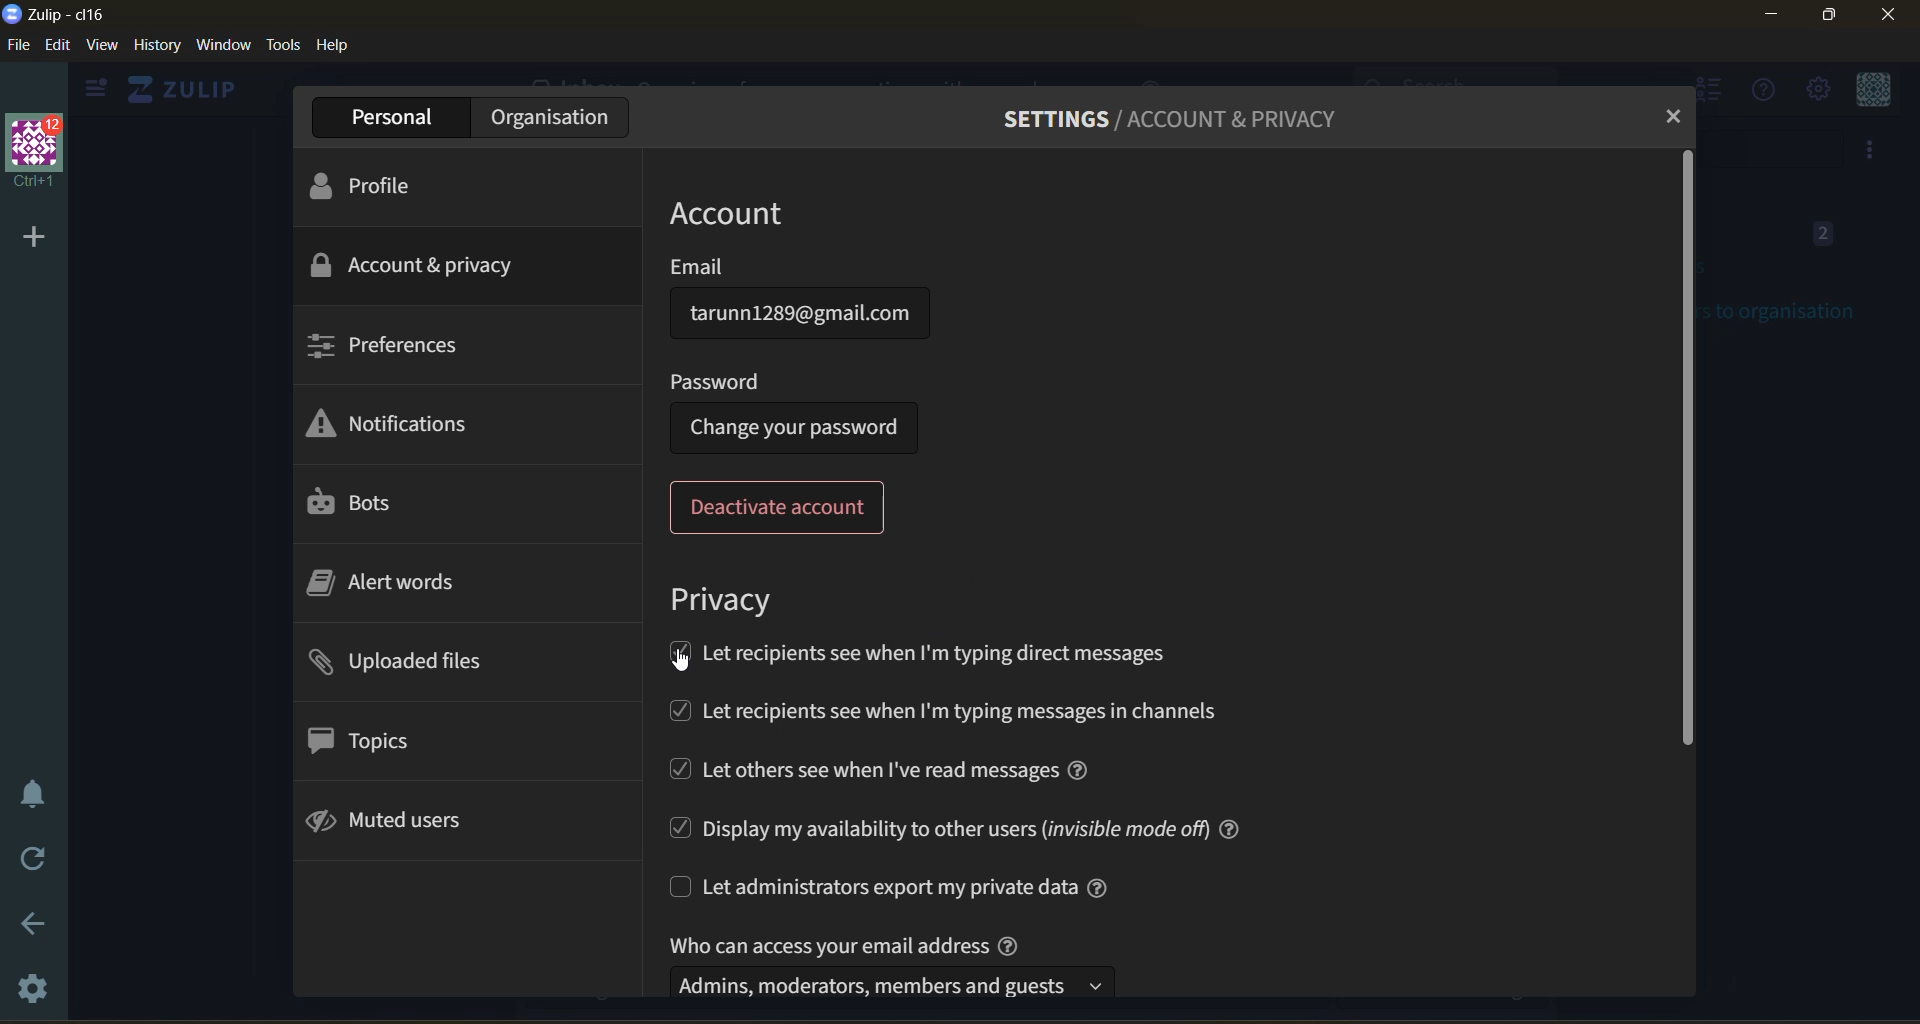  I want to click on deactivate account, so click(783, 508).